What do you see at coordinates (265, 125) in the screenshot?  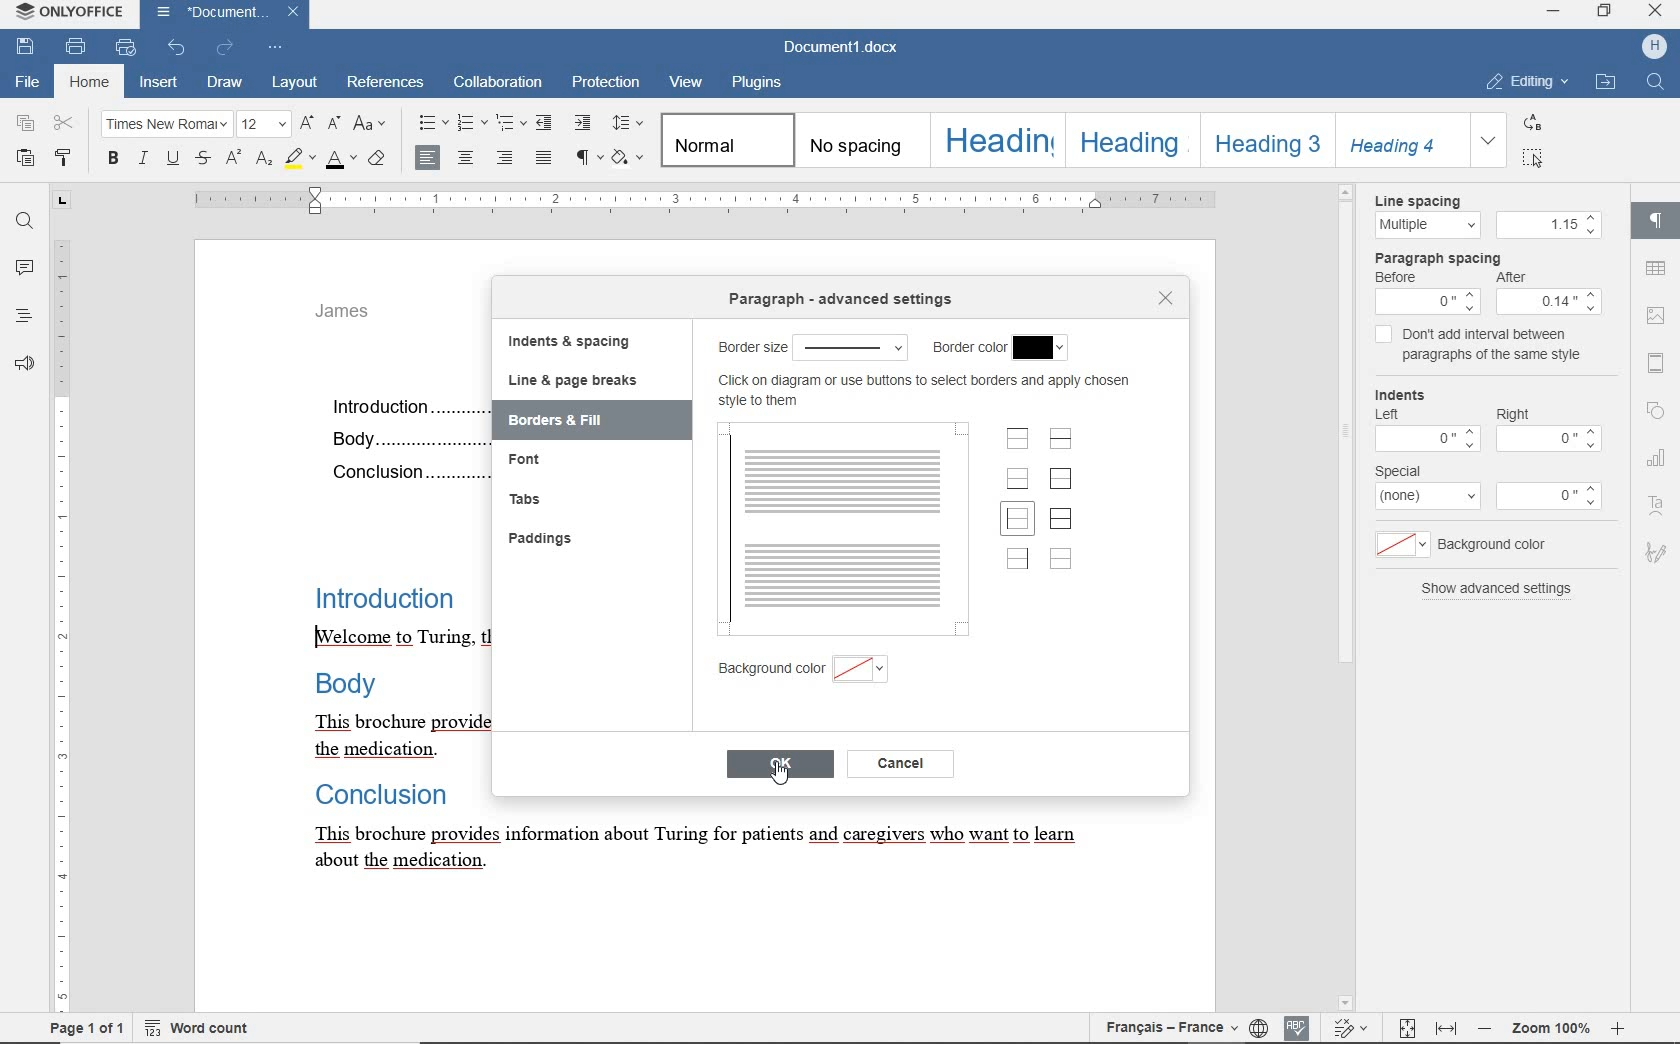 I see `font size` at bounding box center [265, 125].